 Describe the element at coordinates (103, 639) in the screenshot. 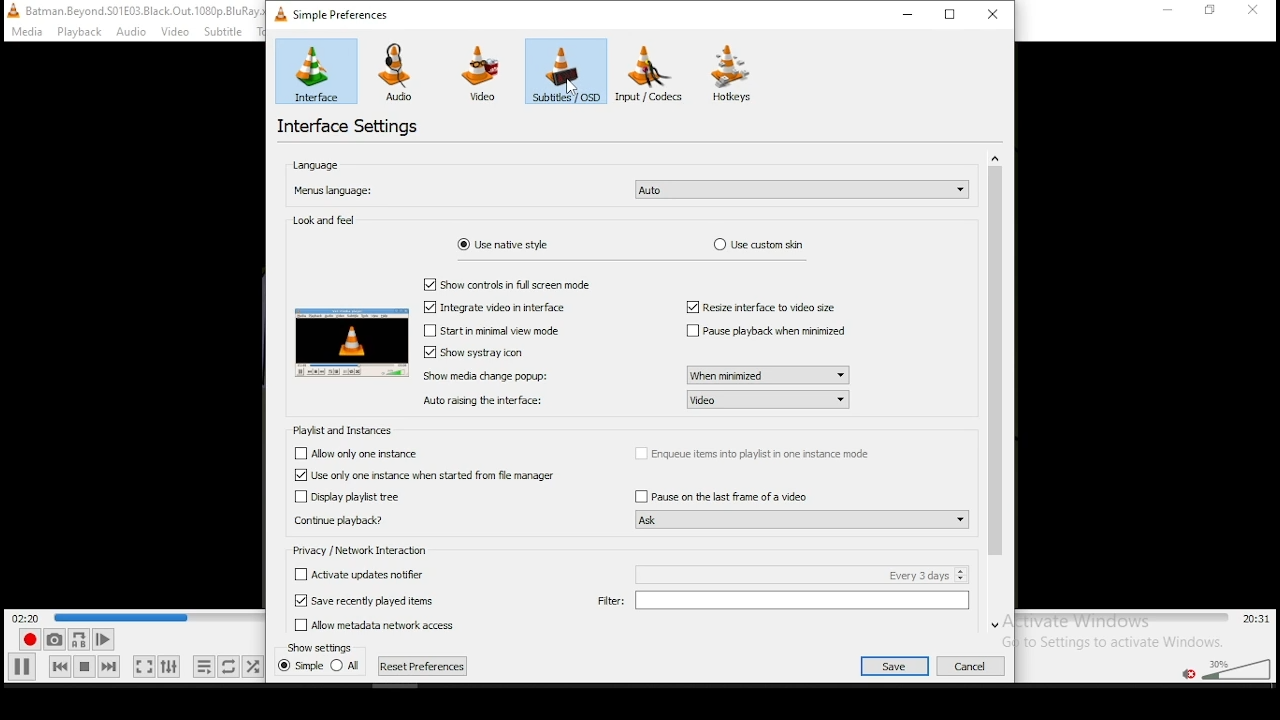

I see `frame by frame` at that location.